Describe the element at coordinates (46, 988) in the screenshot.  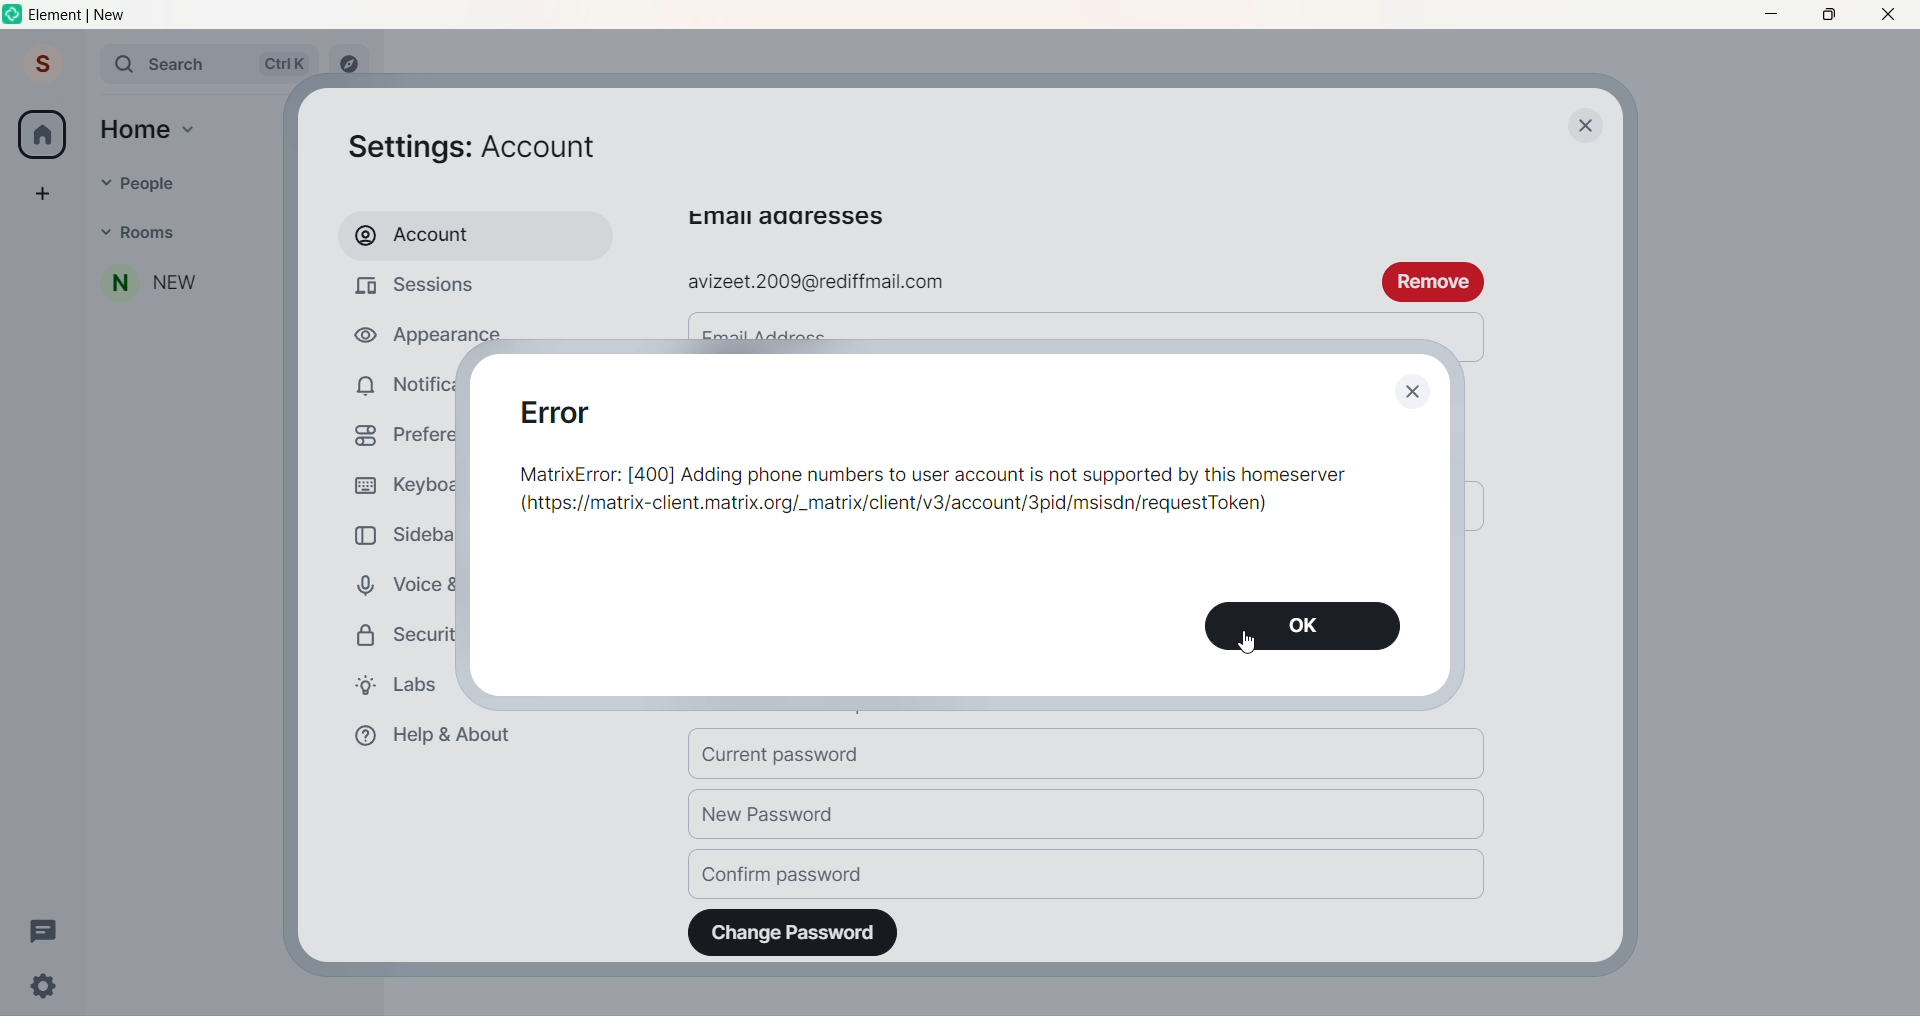
I see `Quick Setting` at that location.